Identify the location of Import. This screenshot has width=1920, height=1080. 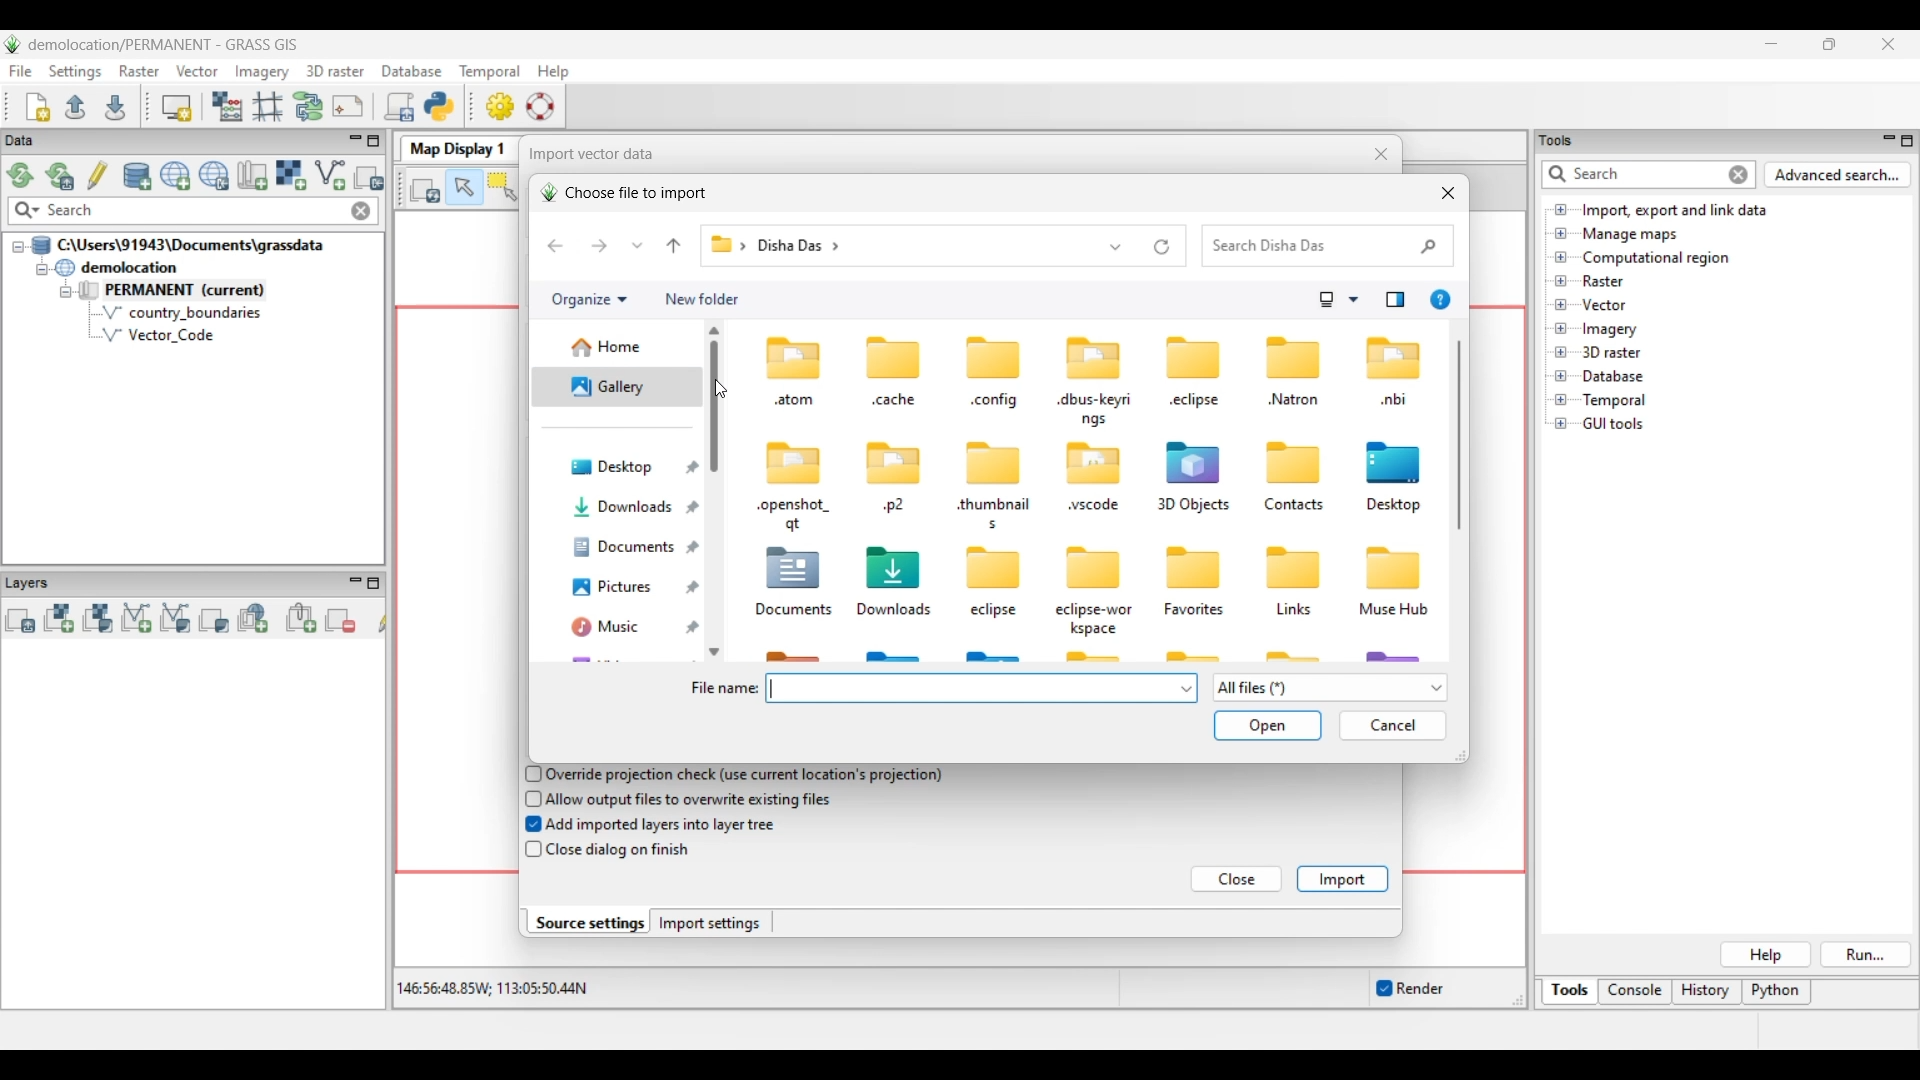
(1342, 879).